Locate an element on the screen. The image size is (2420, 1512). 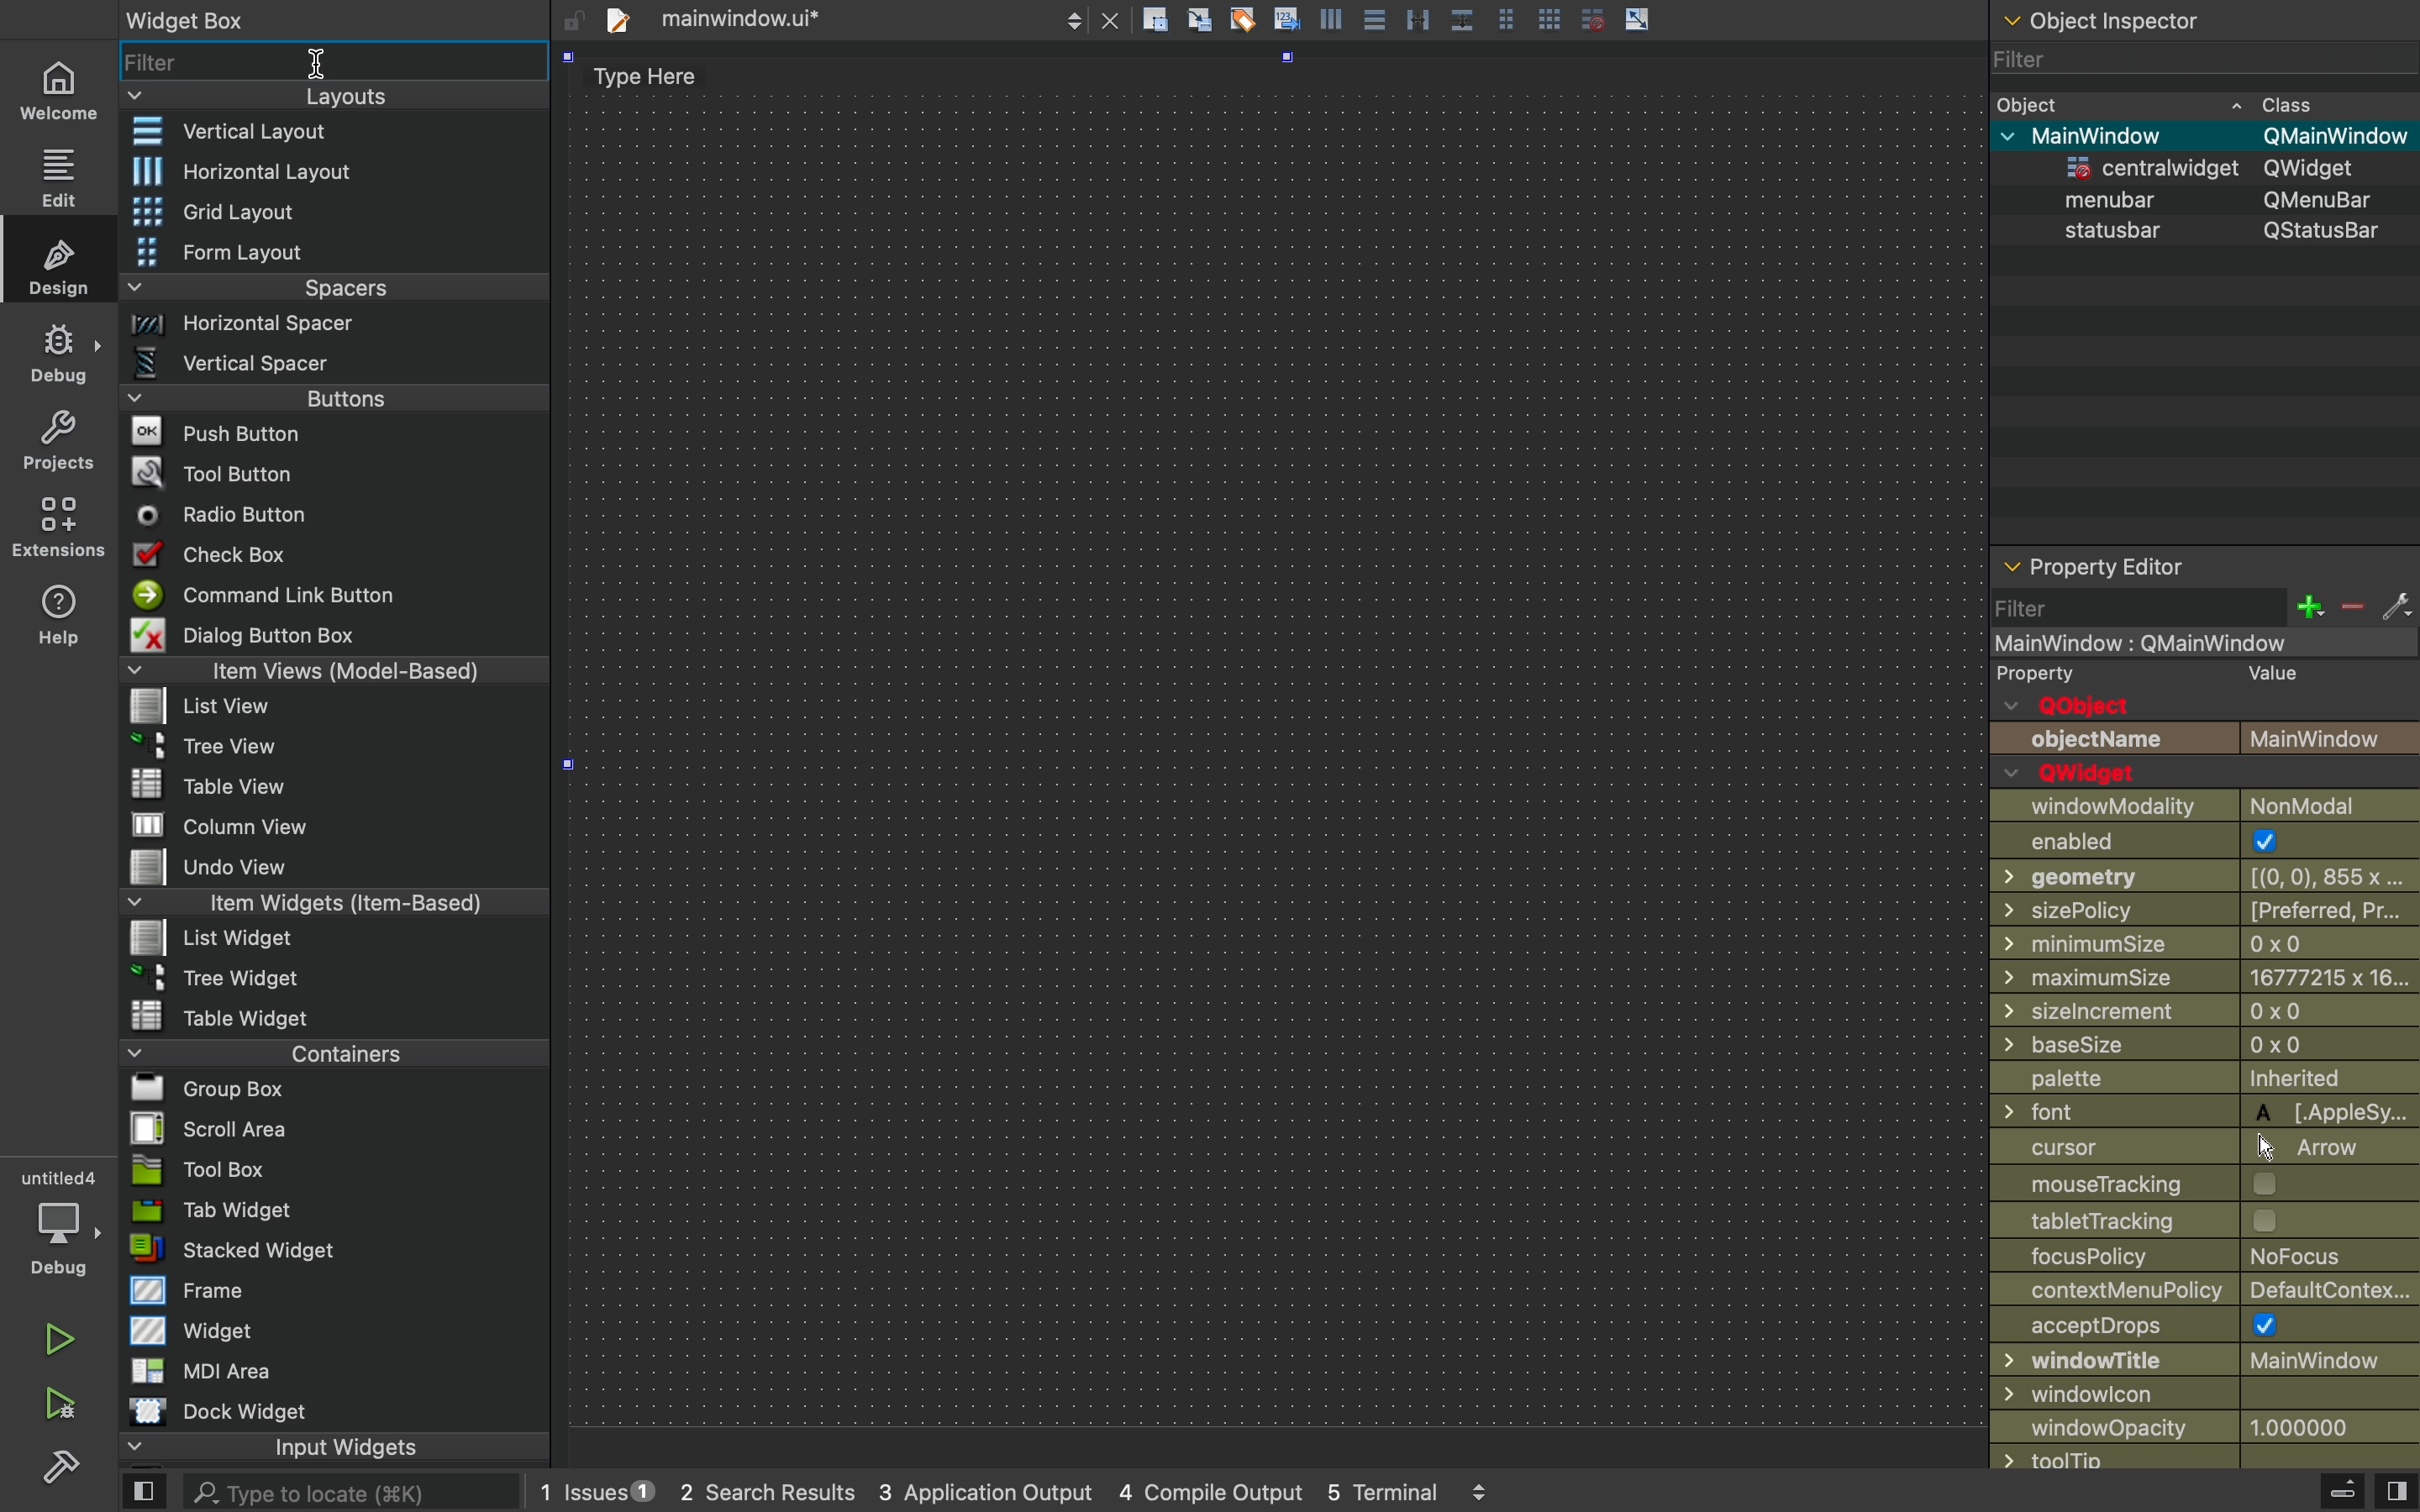
containers is located at coordinates (335, 1056).